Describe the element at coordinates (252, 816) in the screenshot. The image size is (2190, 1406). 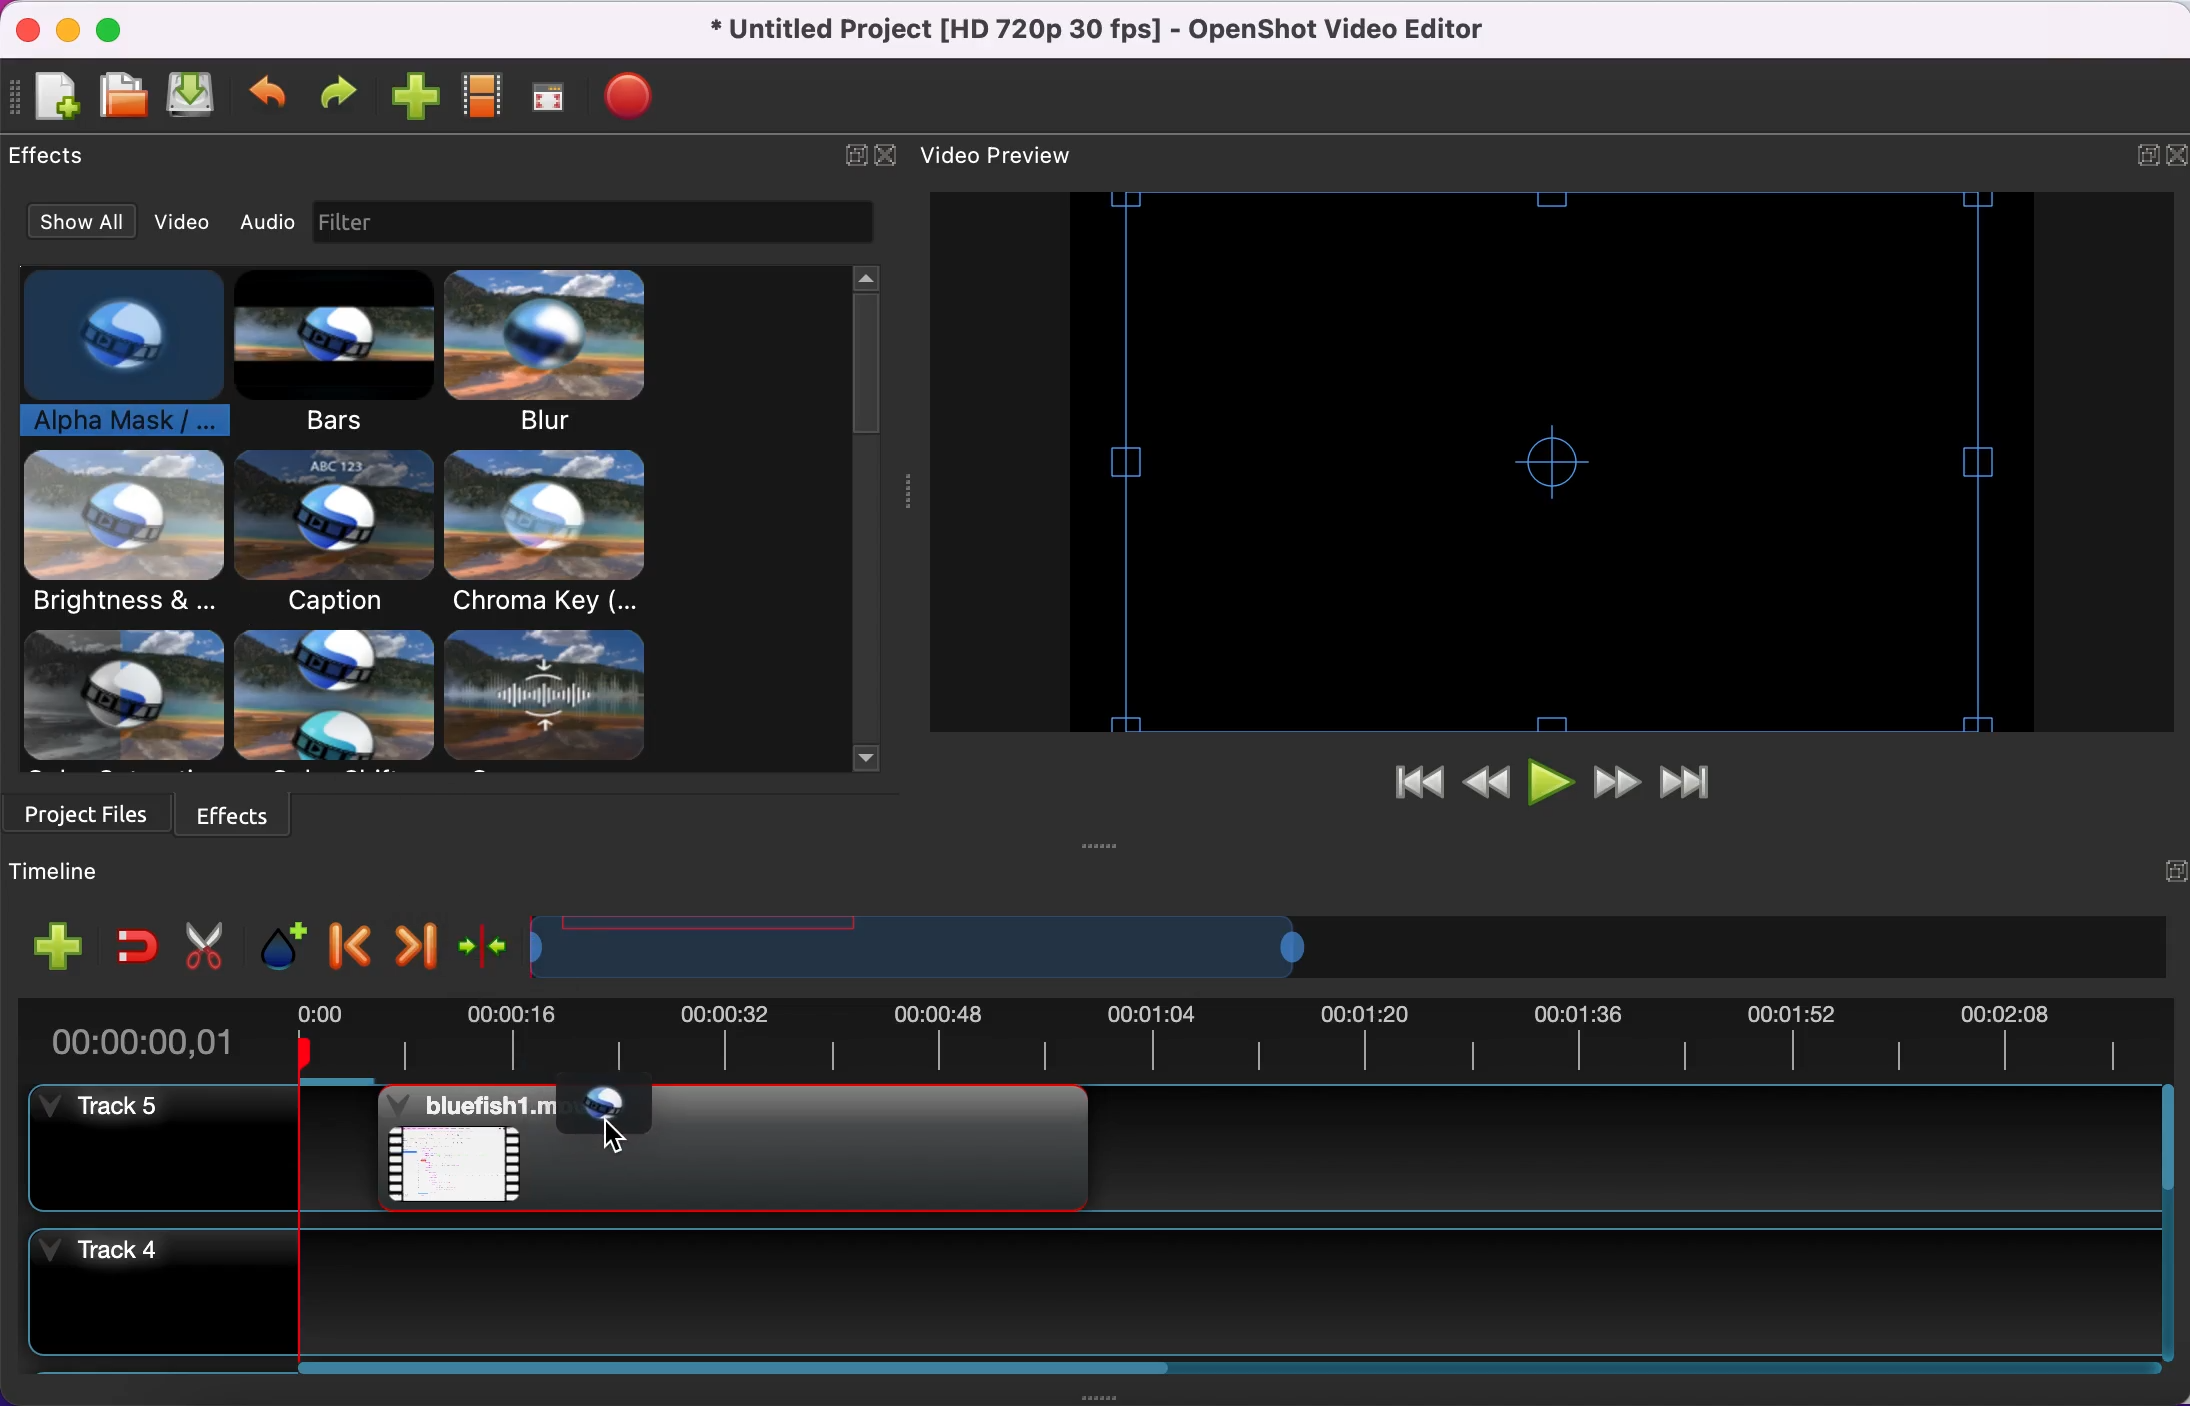
I see `effects` at that location.